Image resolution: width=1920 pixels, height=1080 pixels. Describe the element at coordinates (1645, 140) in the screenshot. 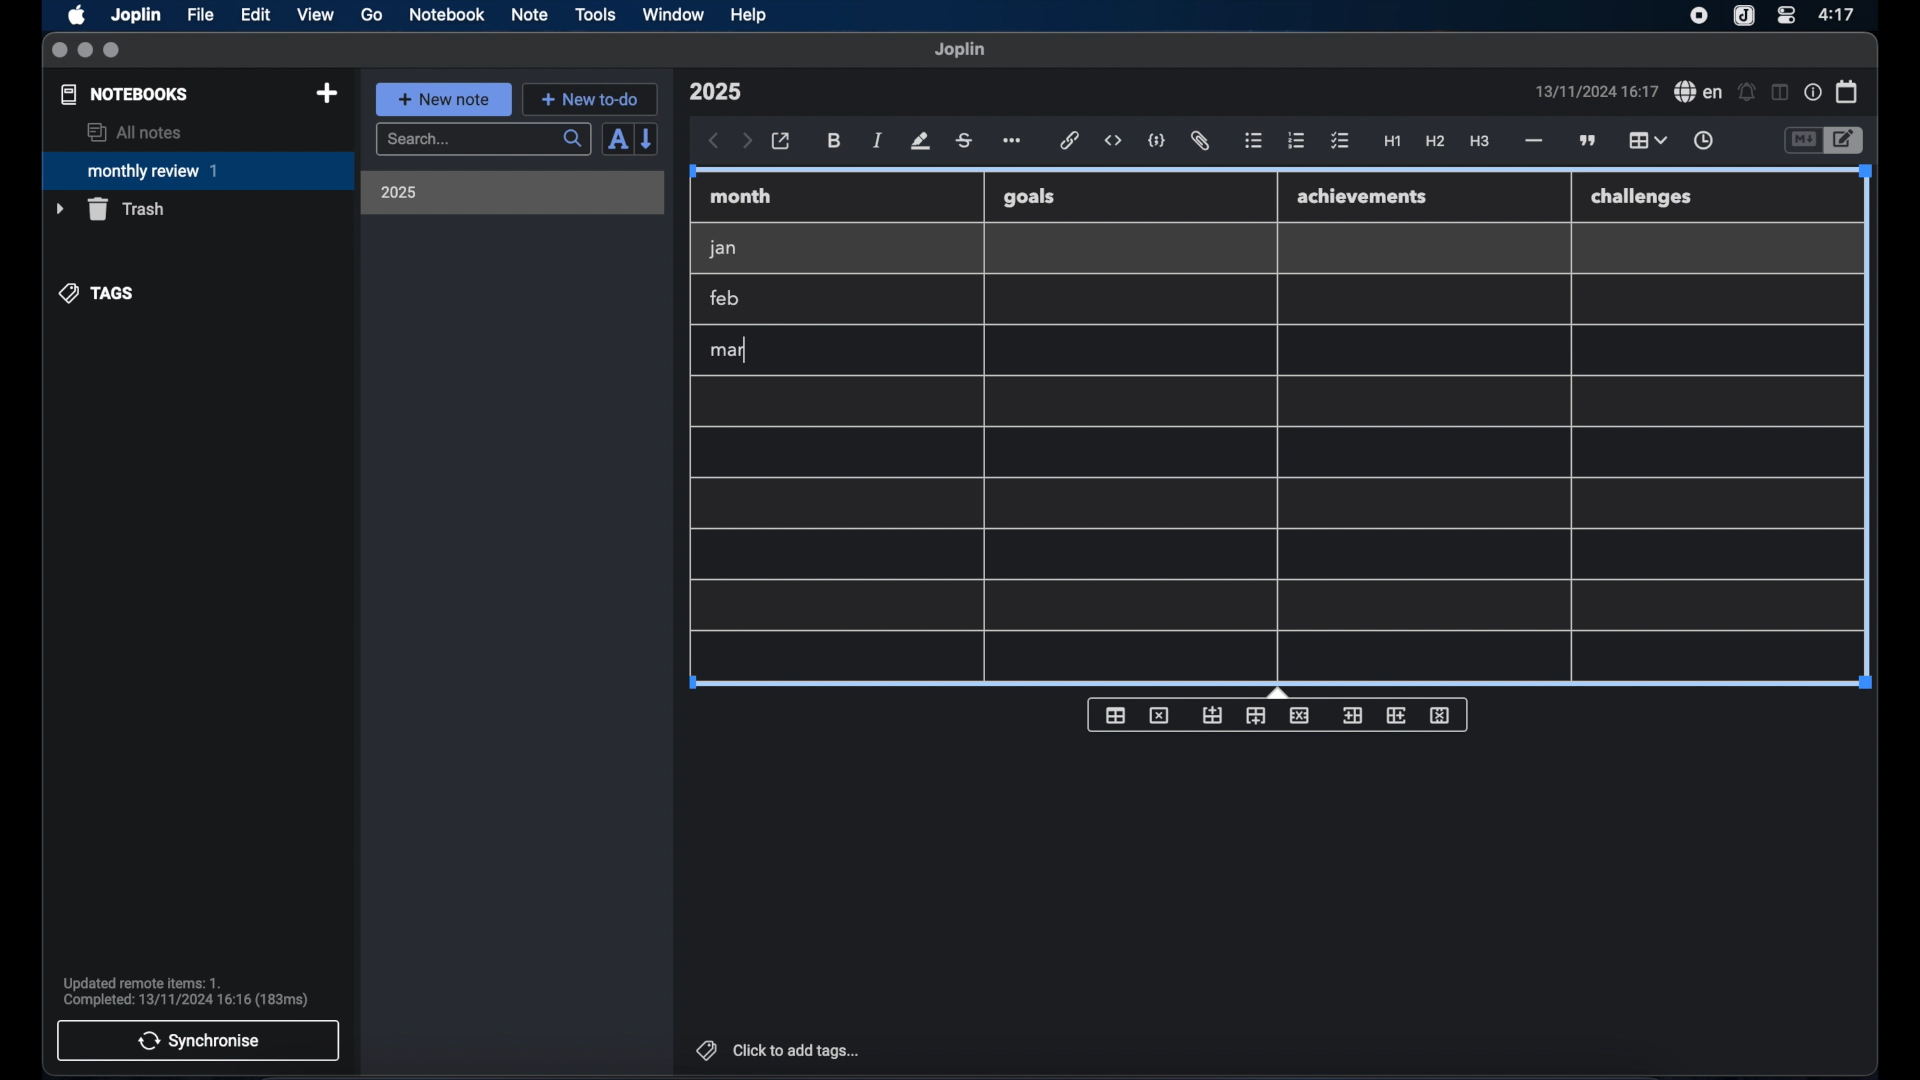

I see `table highlighted` at that location.